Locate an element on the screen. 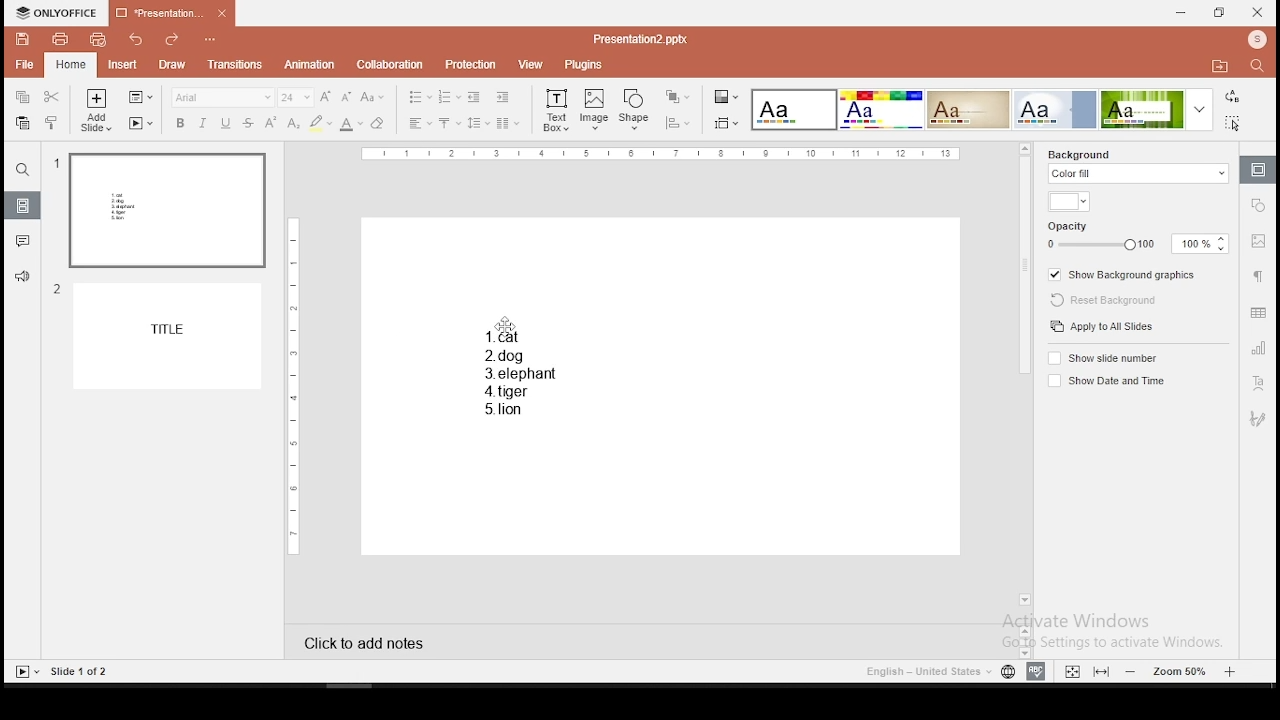 The image size is (1280, 720). save is located at coordinates (22, 38).